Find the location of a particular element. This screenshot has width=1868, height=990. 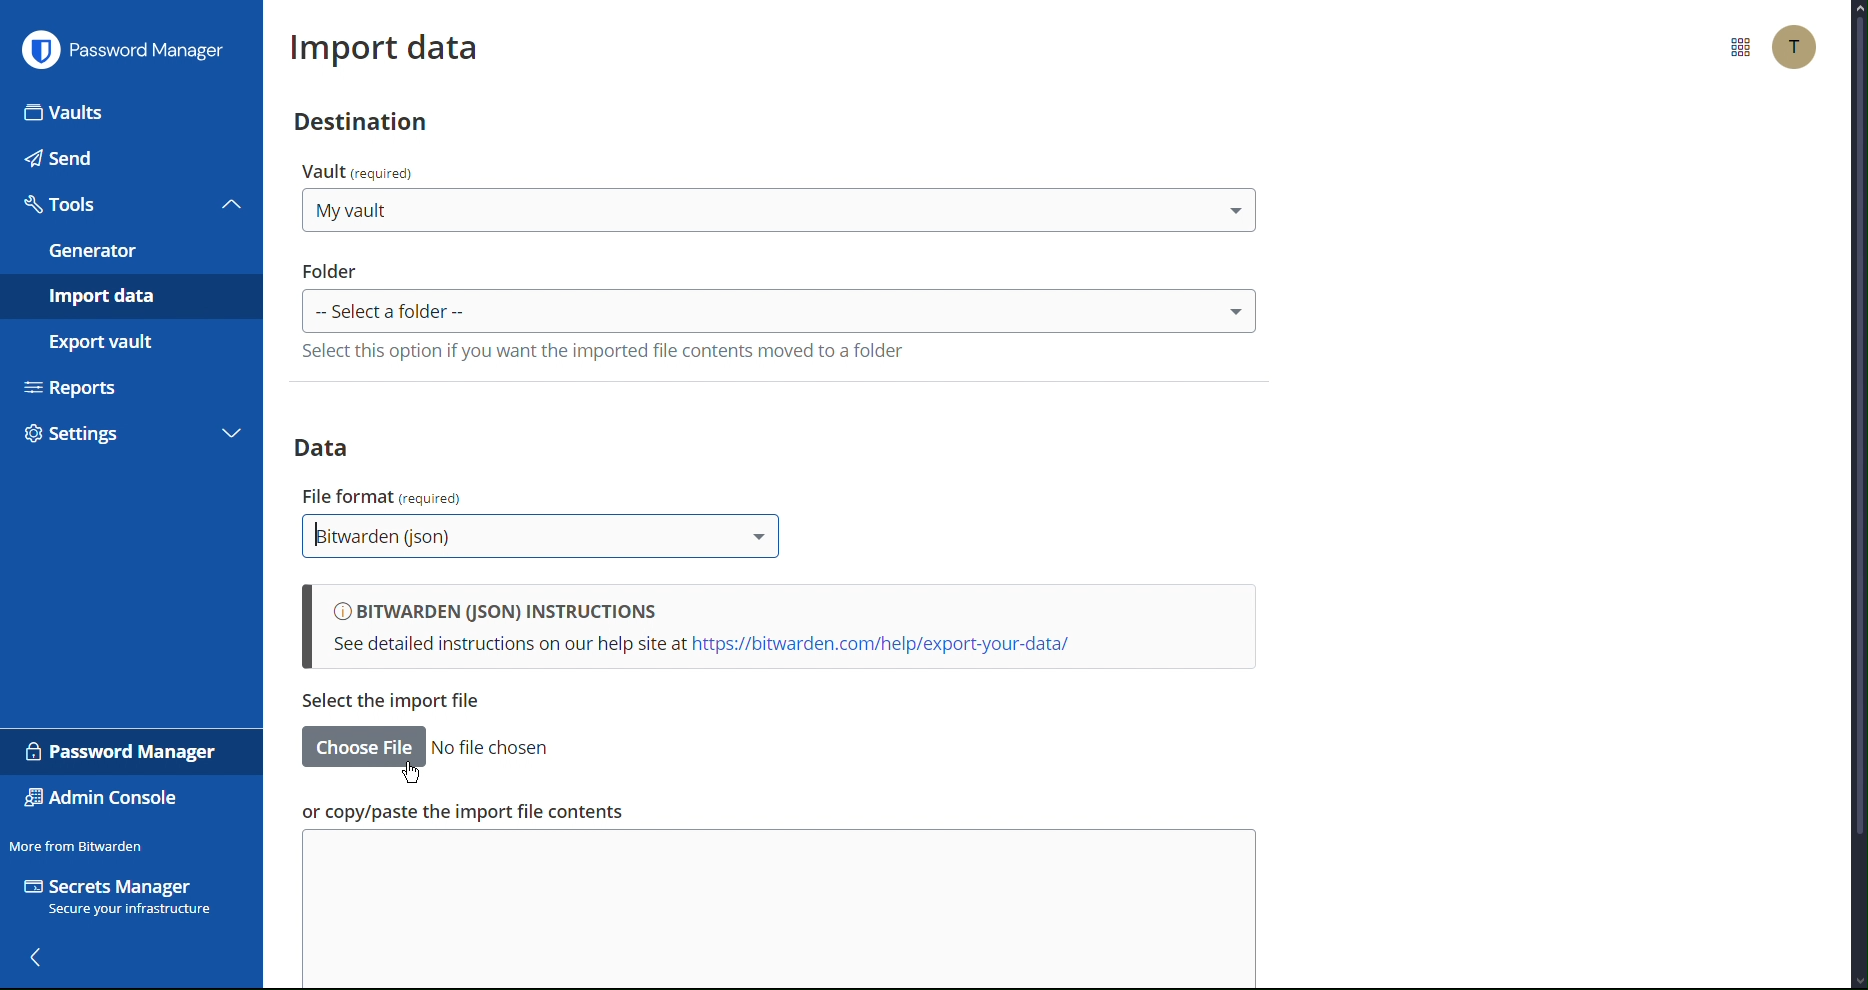

Send is located at coordinates (129, 158).